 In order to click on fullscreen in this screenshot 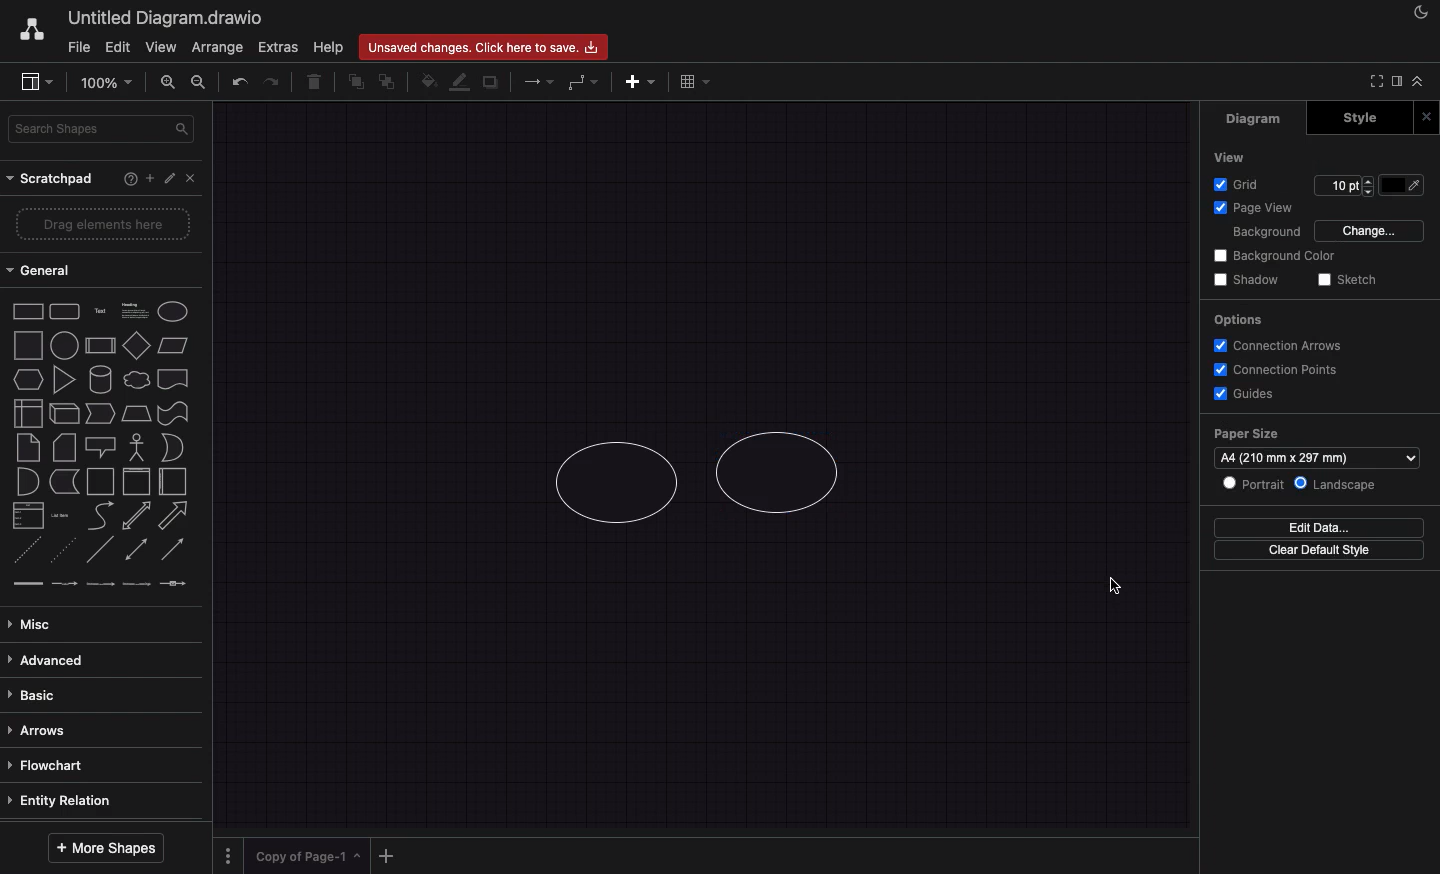, I will do `click(1375, 81)`.